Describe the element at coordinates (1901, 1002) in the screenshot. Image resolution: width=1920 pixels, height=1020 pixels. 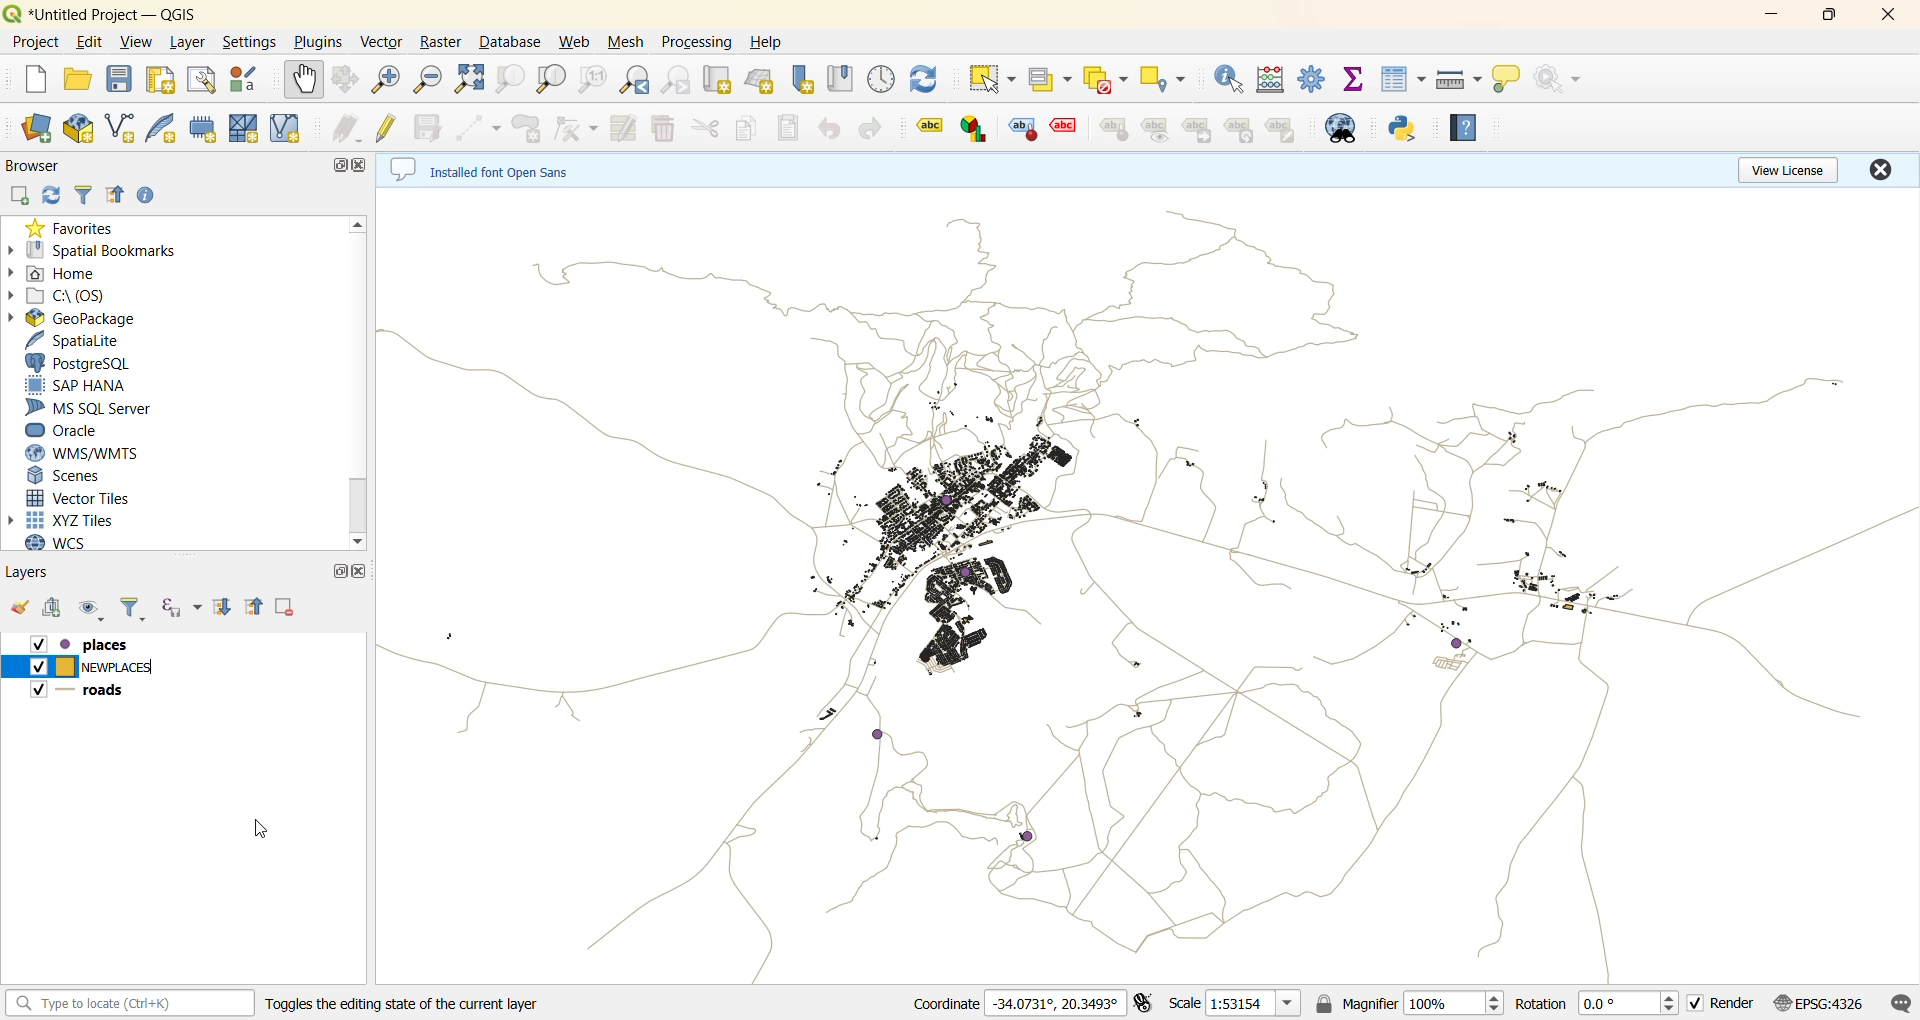
I see `log messages` at that location.